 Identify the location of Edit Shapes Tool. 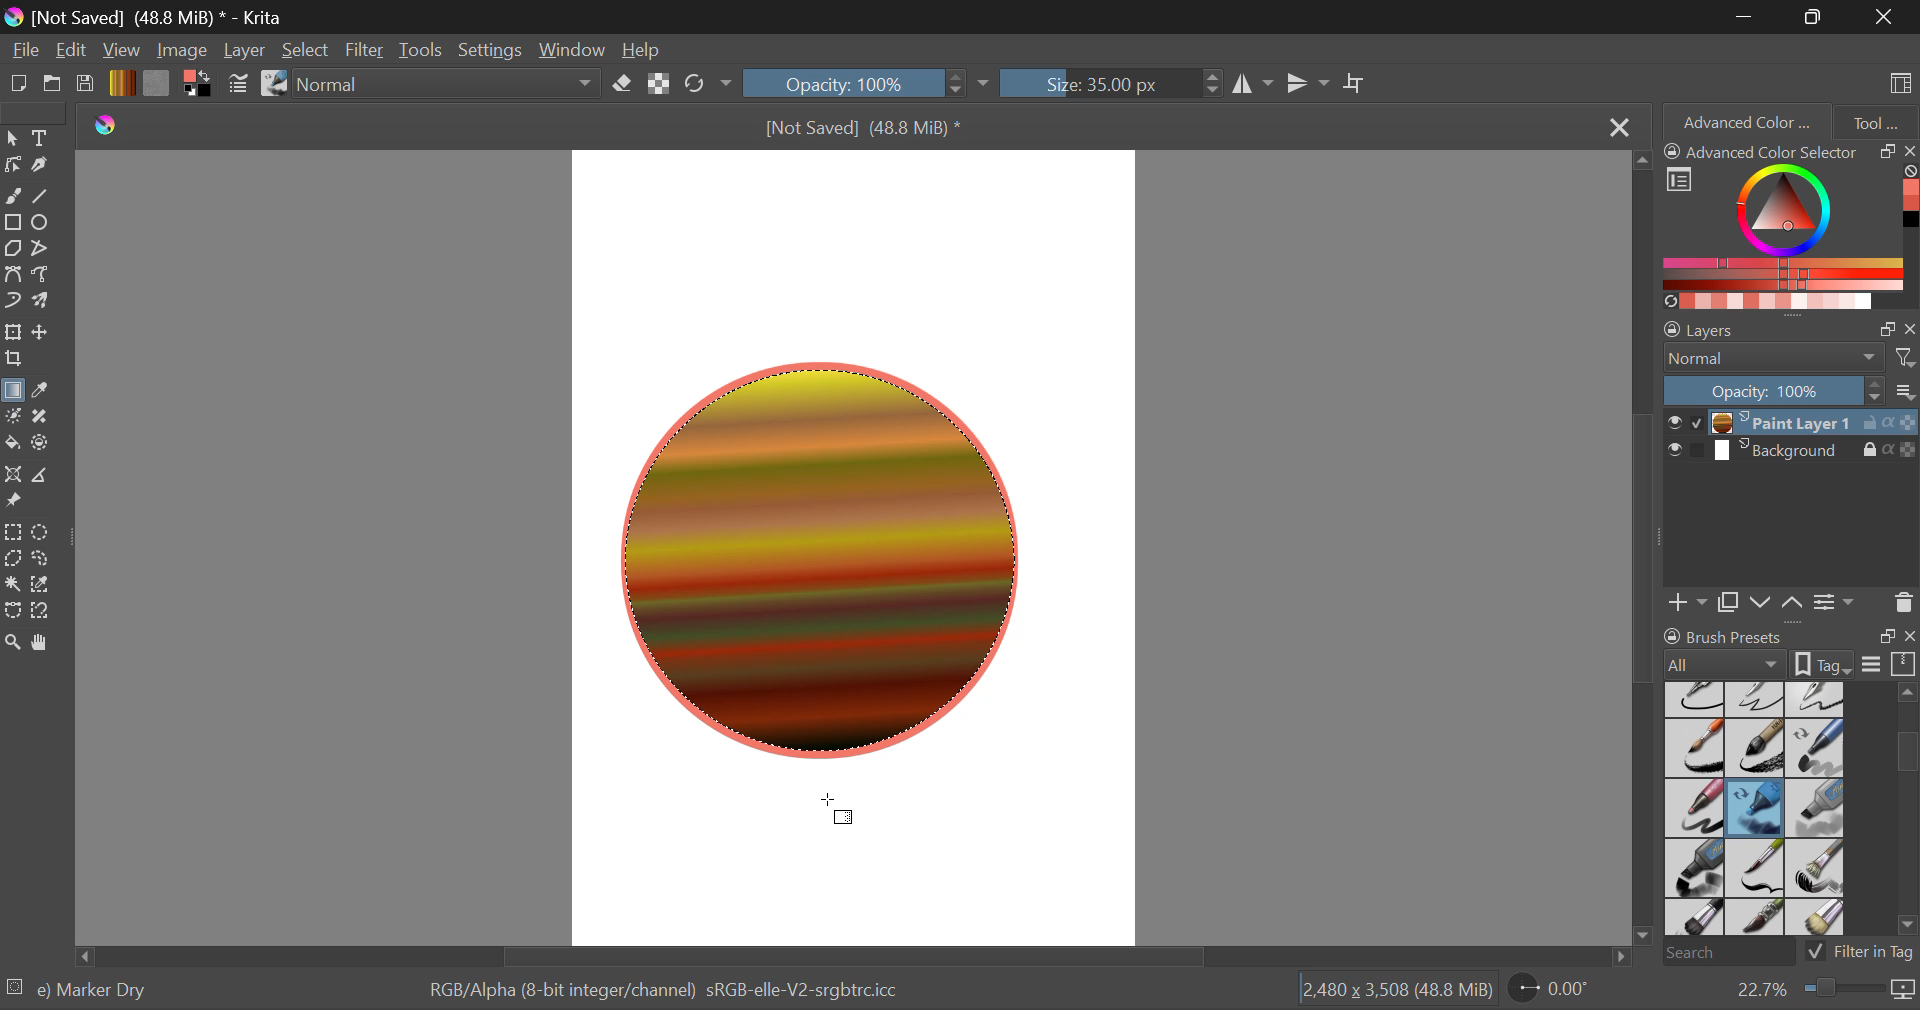
(12, 165).